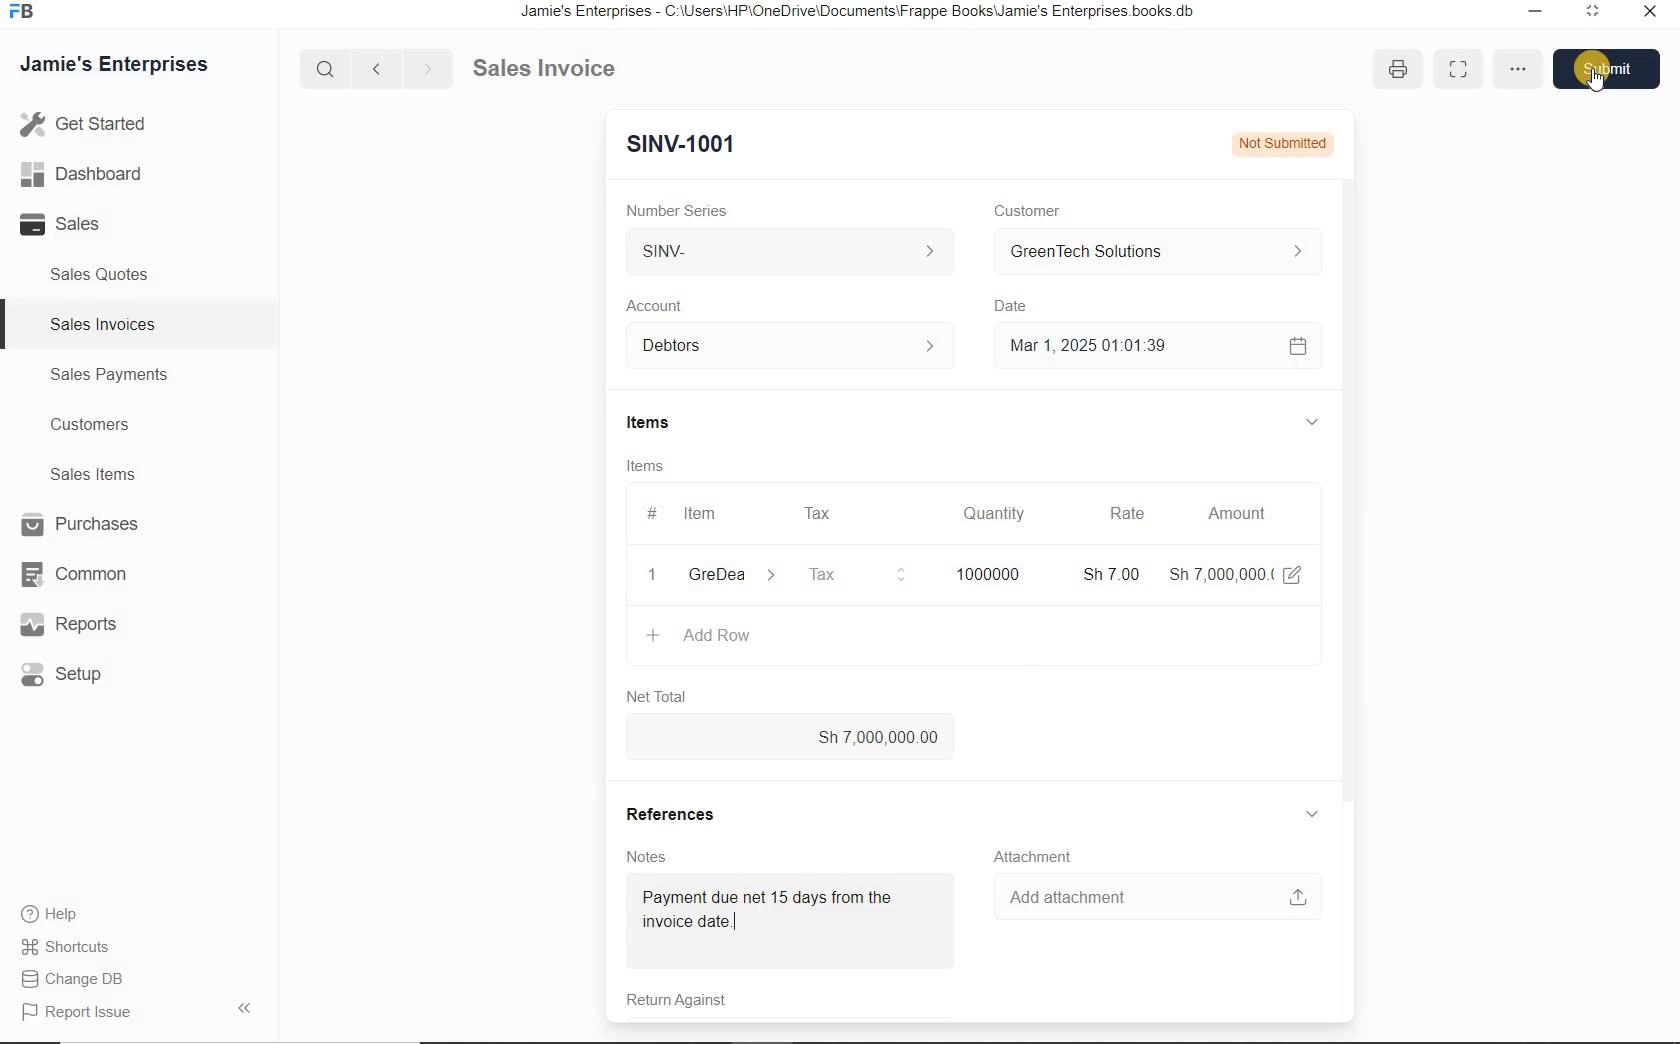 Image resolution: width=1680 pixels, height=1044 pixels. I want to click on Mar 1,2025 01:01:39, so click(1130, 346).